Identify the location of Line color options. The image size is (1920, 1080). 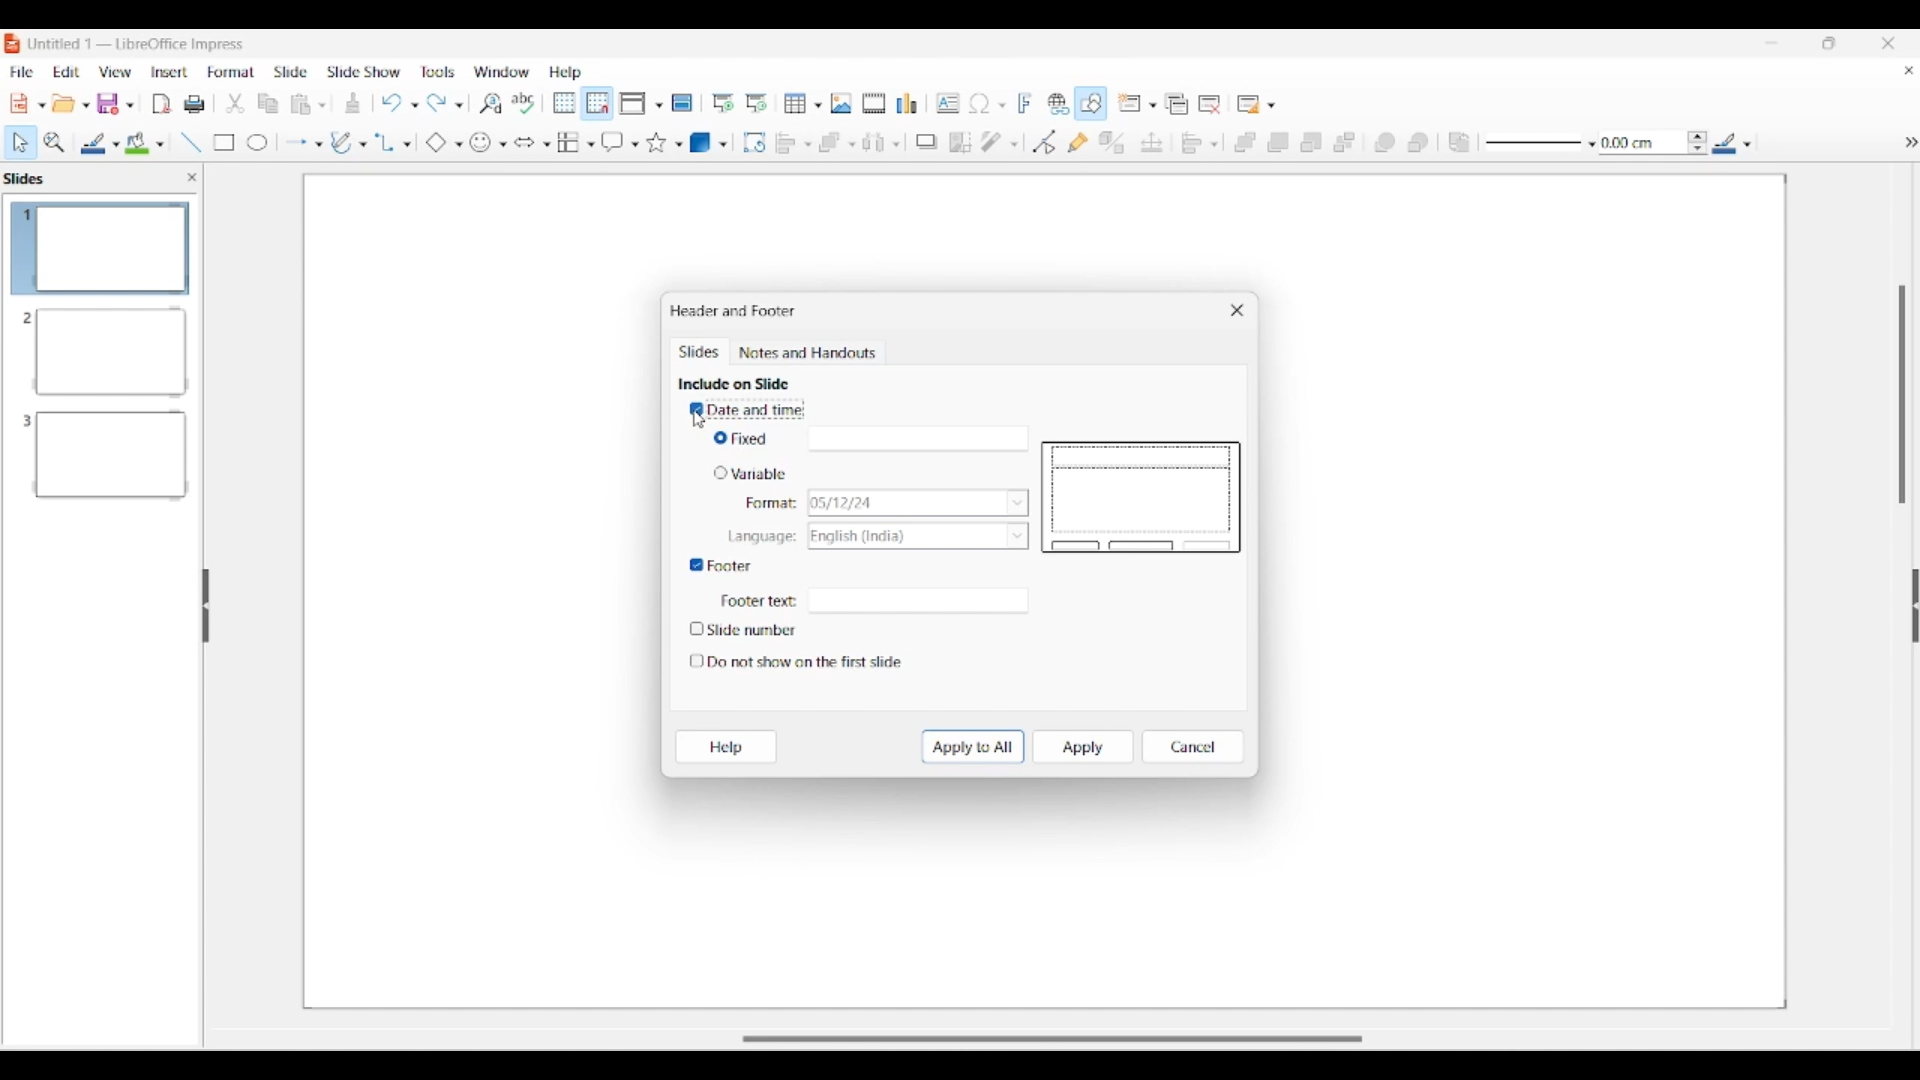
(1732, 142).